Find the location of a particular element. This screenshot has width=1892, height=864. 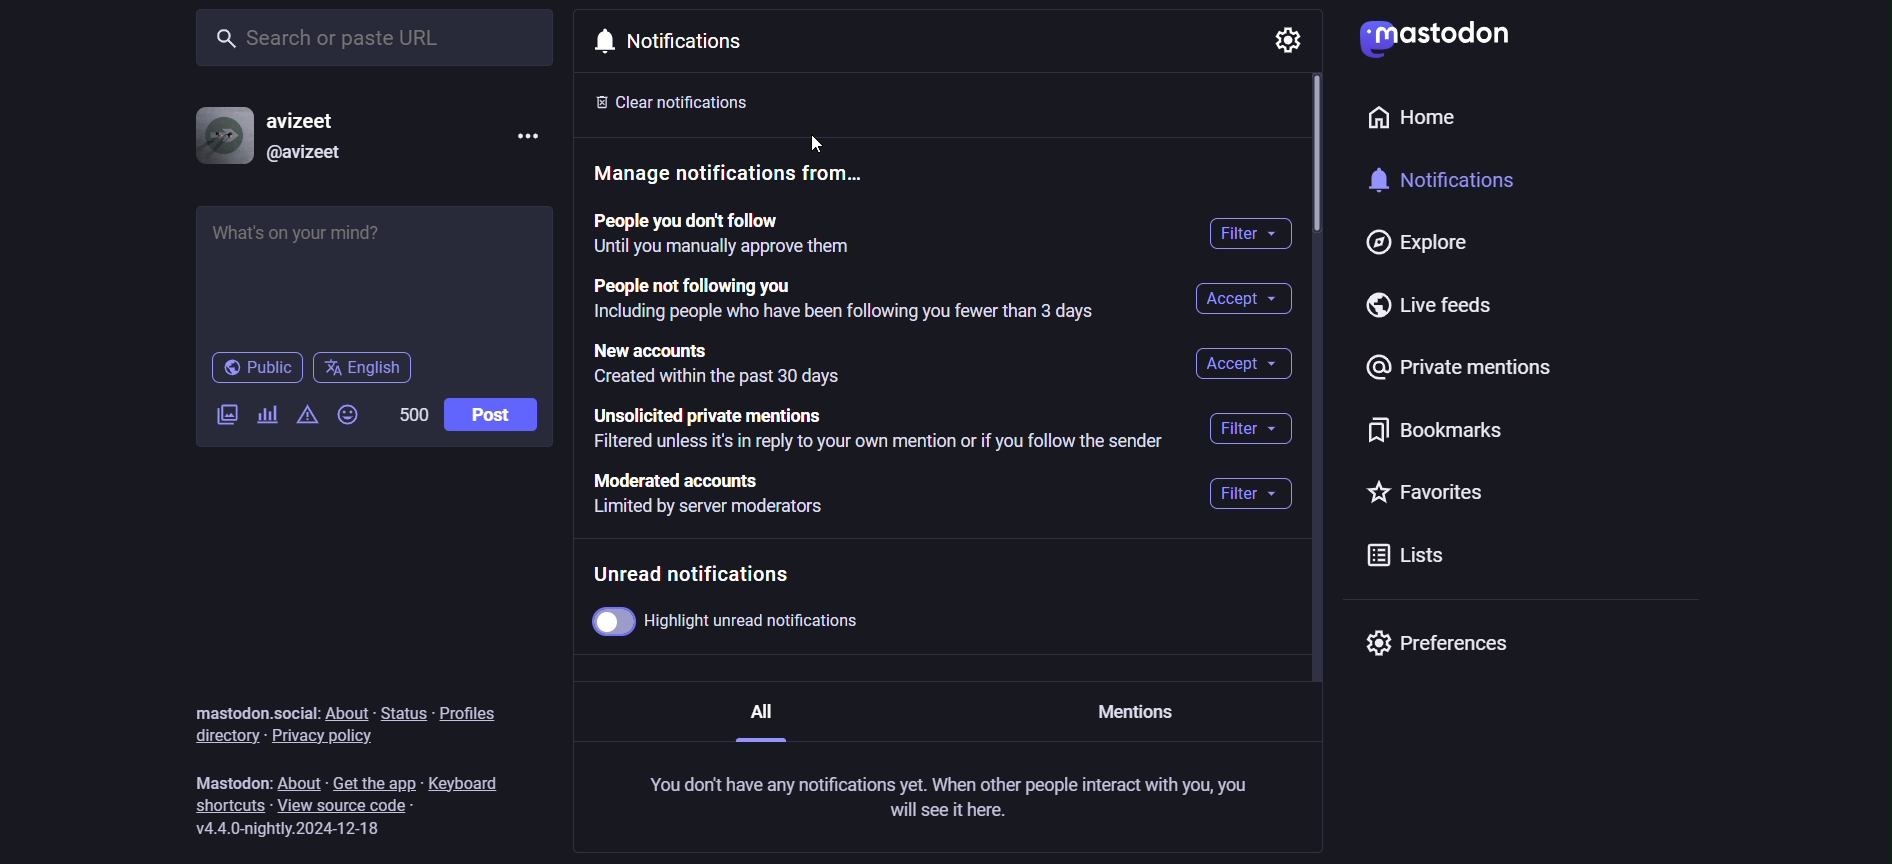

explore is located at coordinates (1409, 244).